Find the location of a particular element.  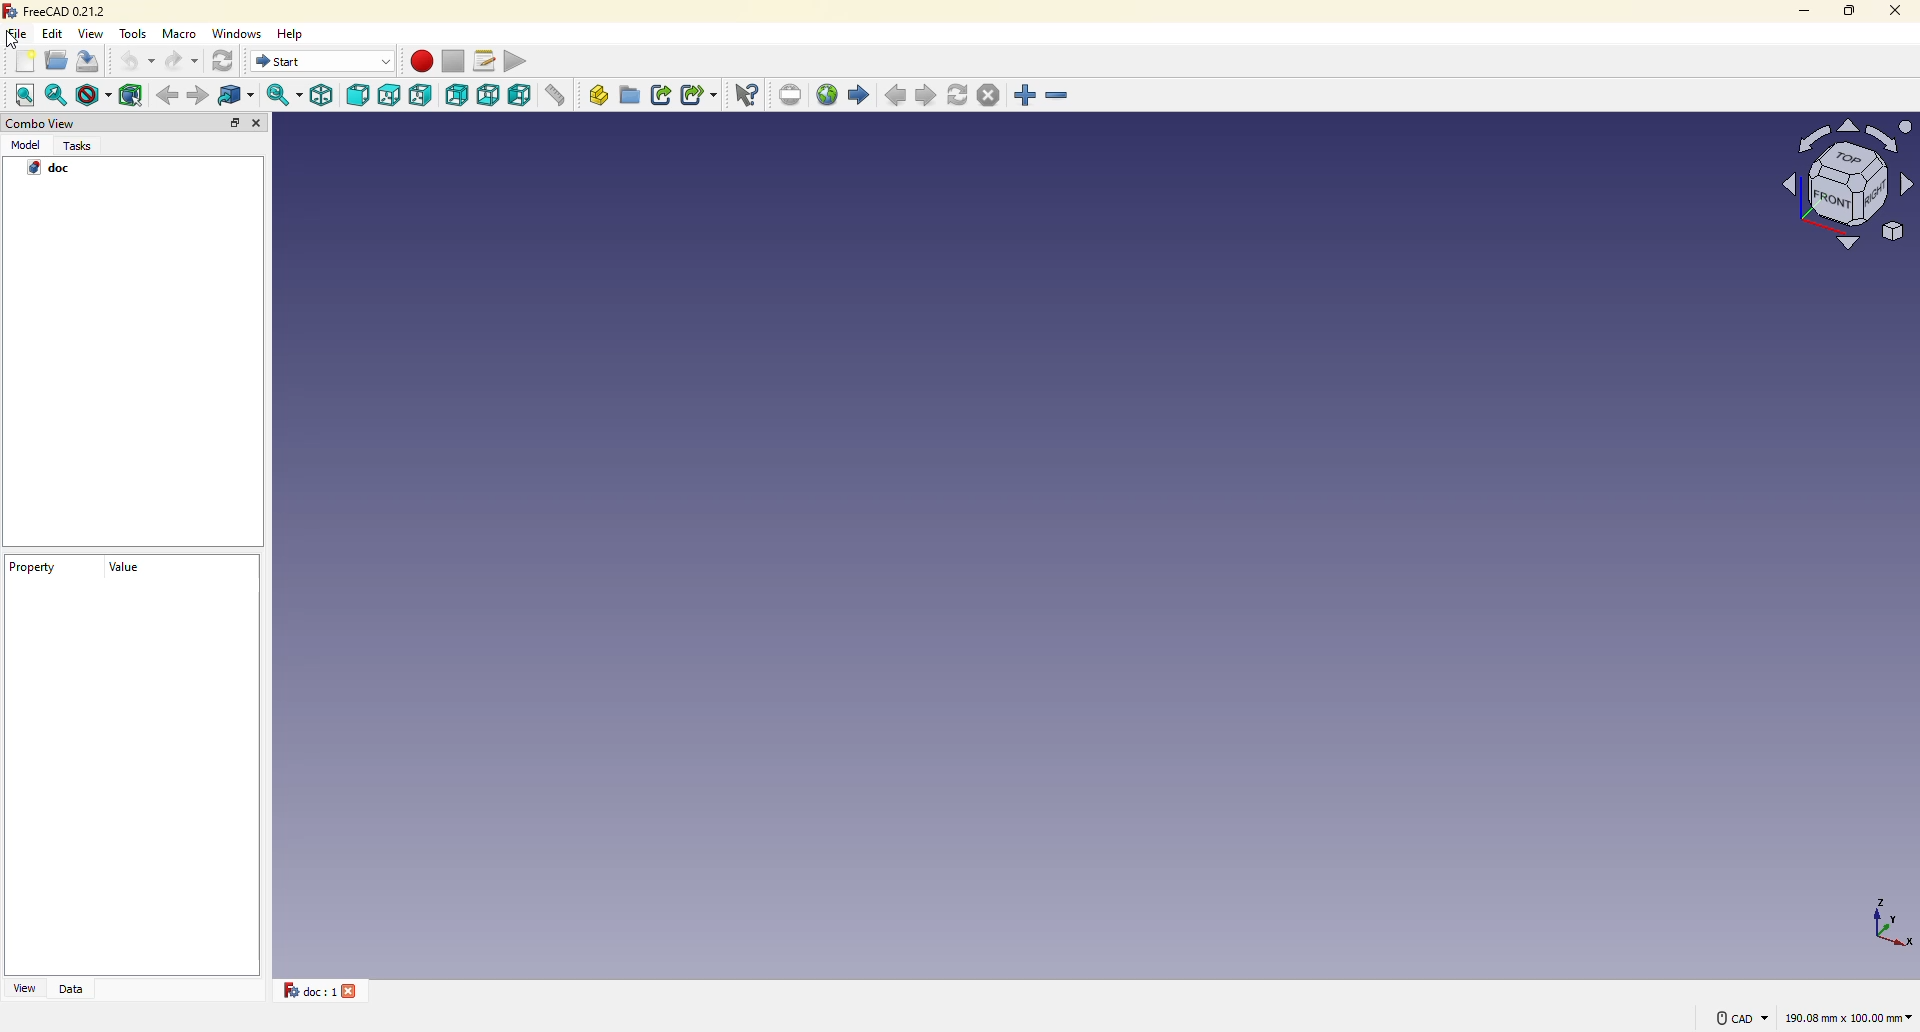

refresh is located at coordinates (226, 62).